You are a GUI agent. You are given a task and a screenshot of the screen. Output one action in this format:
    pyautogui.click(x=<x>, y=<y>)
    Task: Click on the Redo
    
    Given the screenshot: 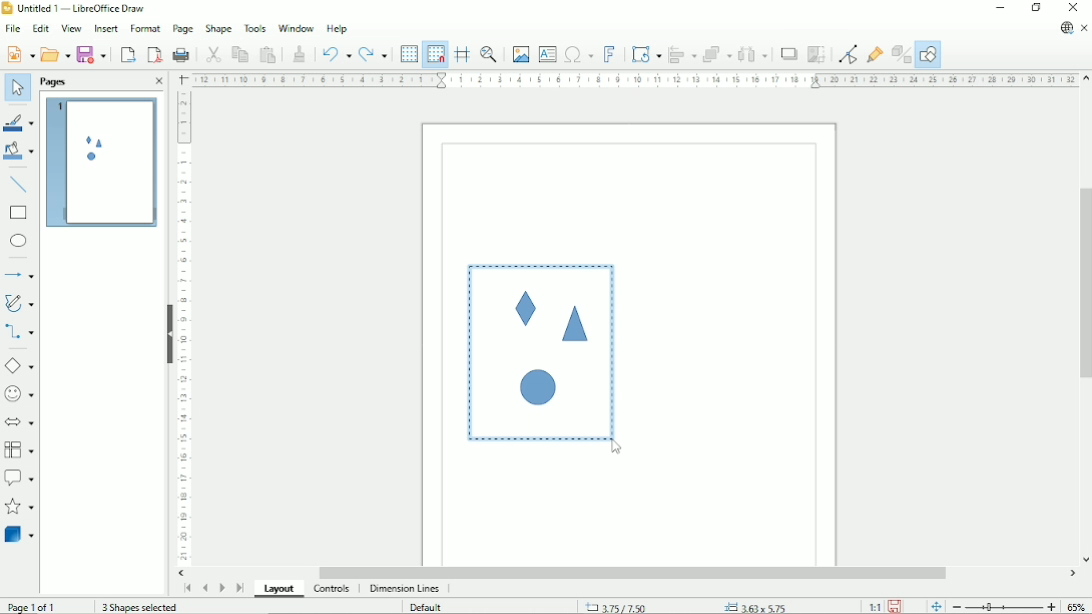 What is the action you would take?
    pyautogui.click(x=374, y=53)
    